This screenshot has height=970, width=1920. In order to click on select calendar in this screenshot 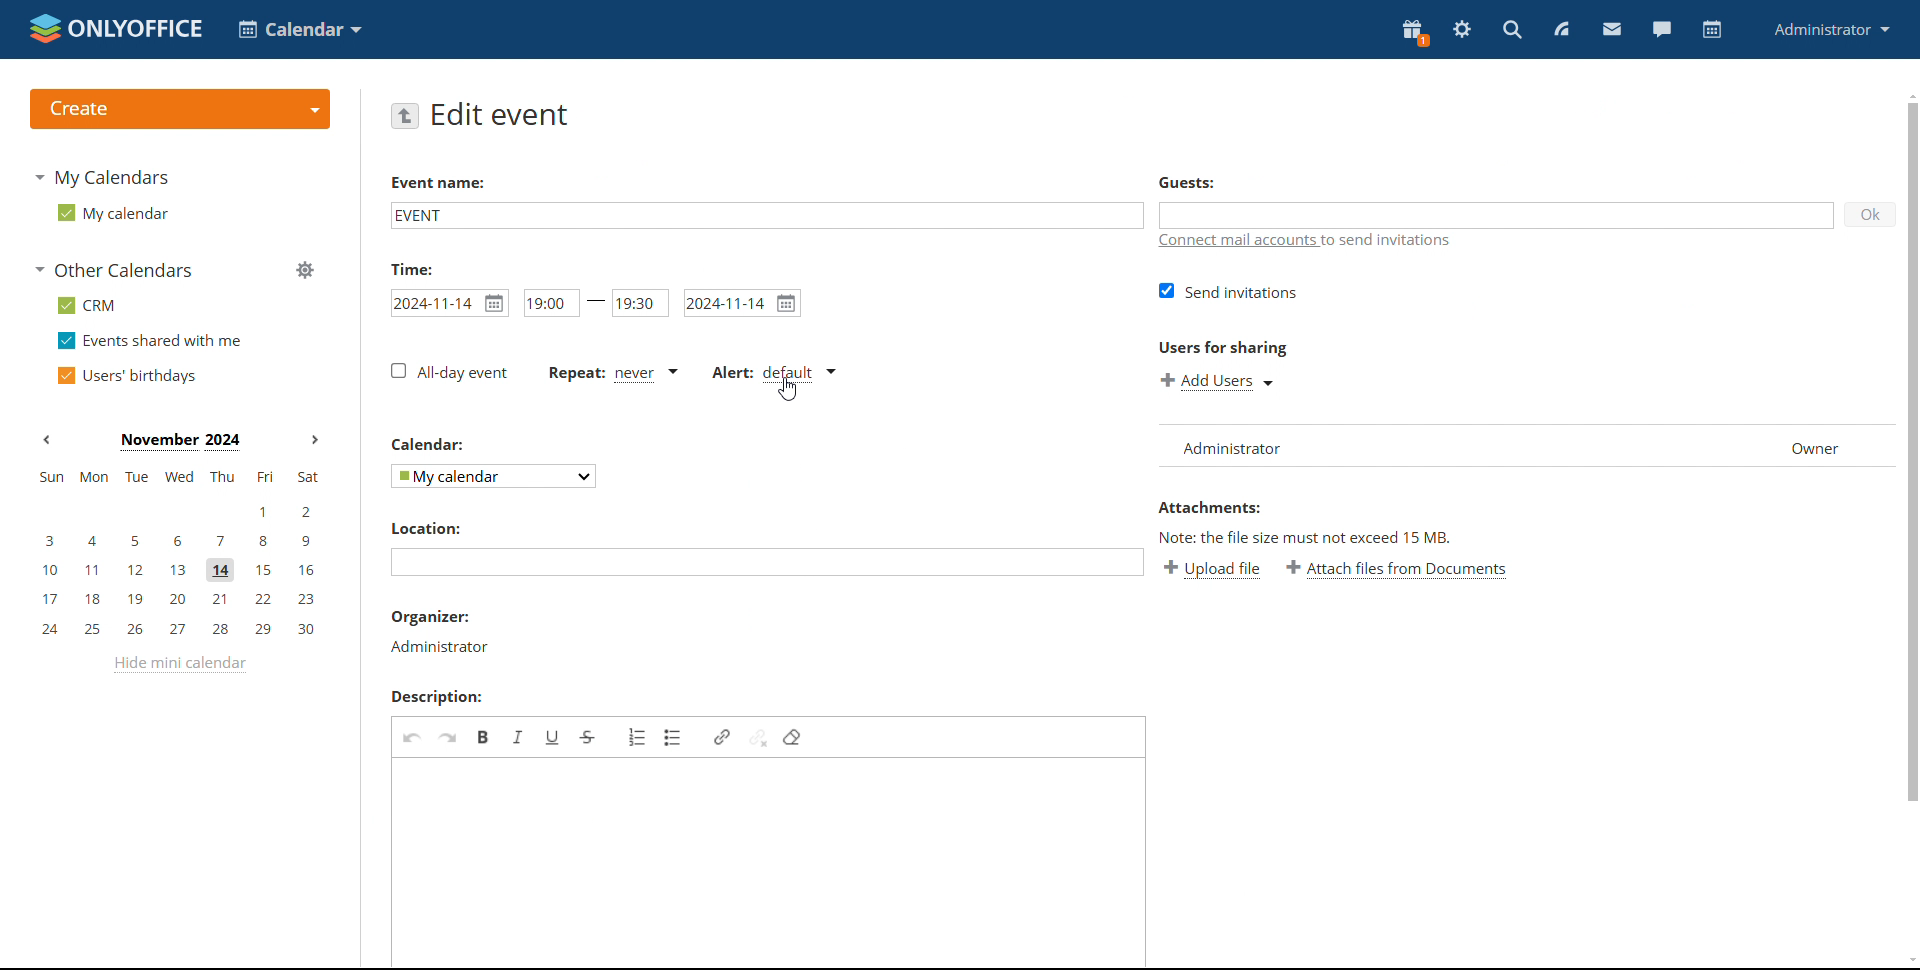, I will do `click(492, 476)`.